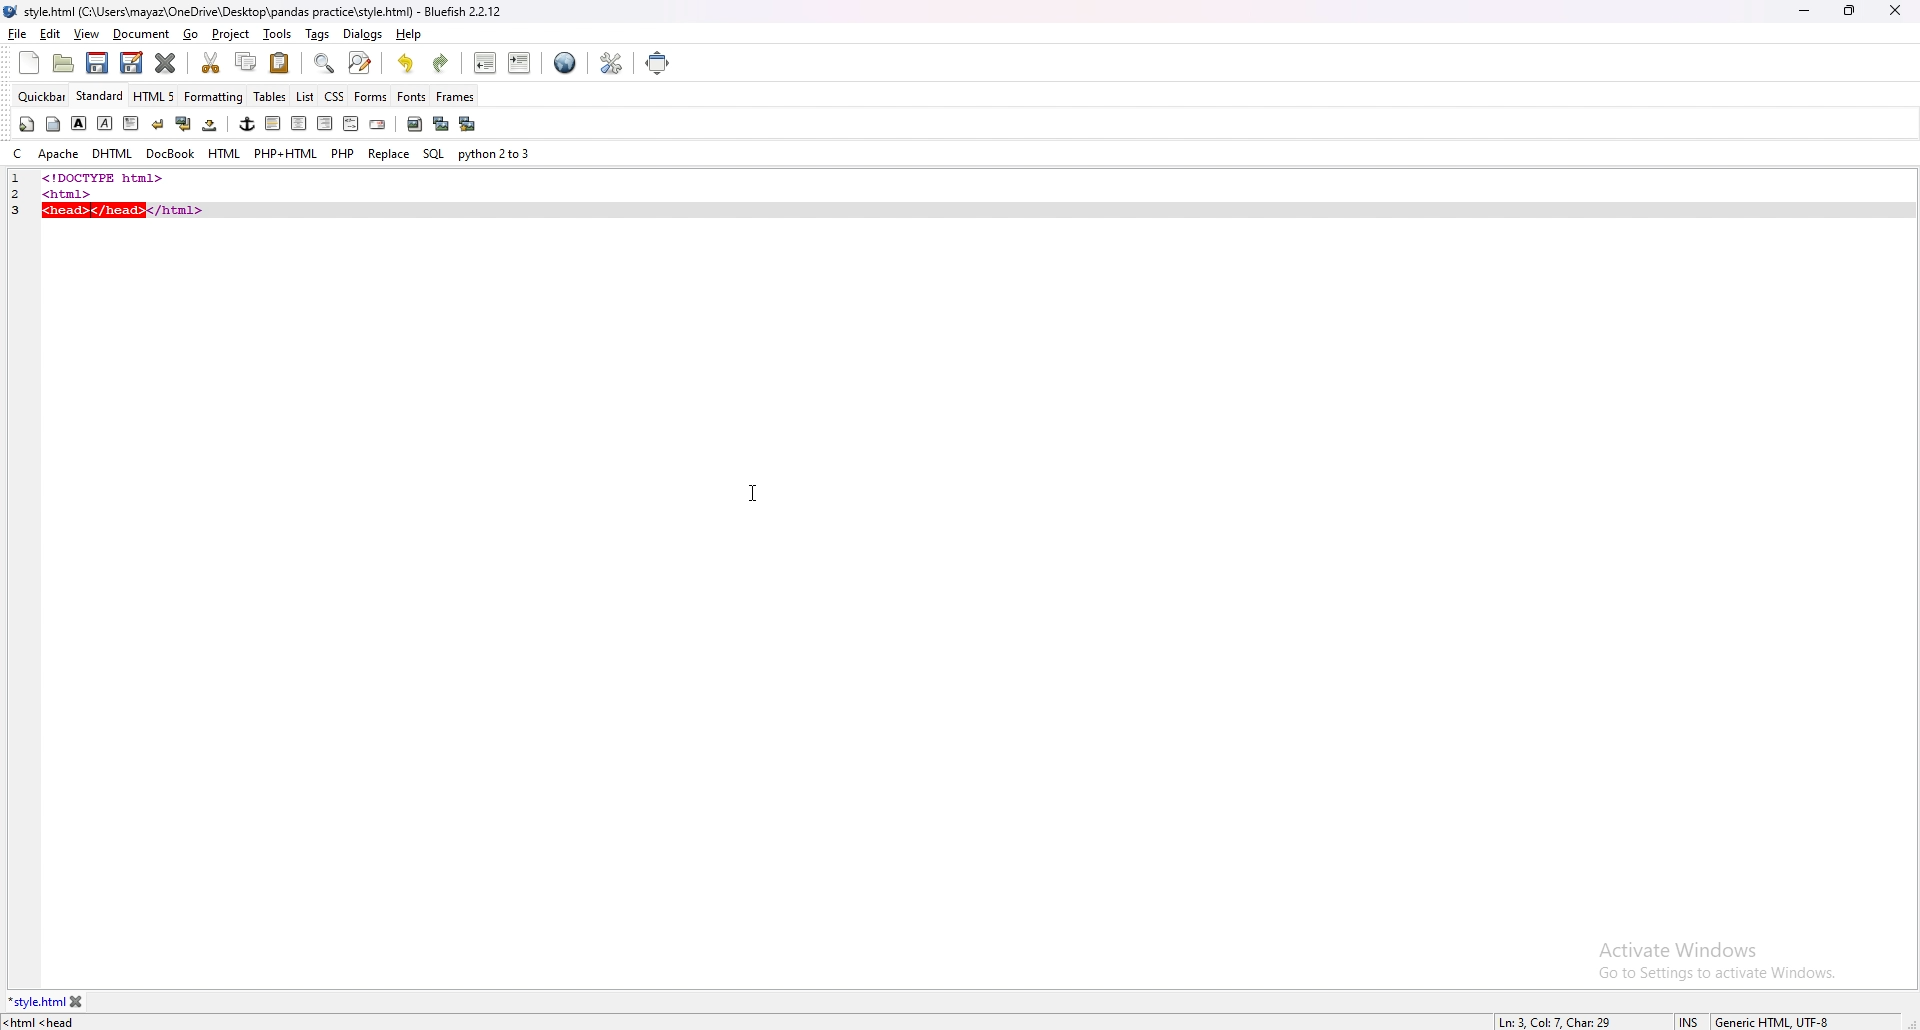  Describe the element at coordinates (127, 204) in the screenshot. I see `code` at that location.